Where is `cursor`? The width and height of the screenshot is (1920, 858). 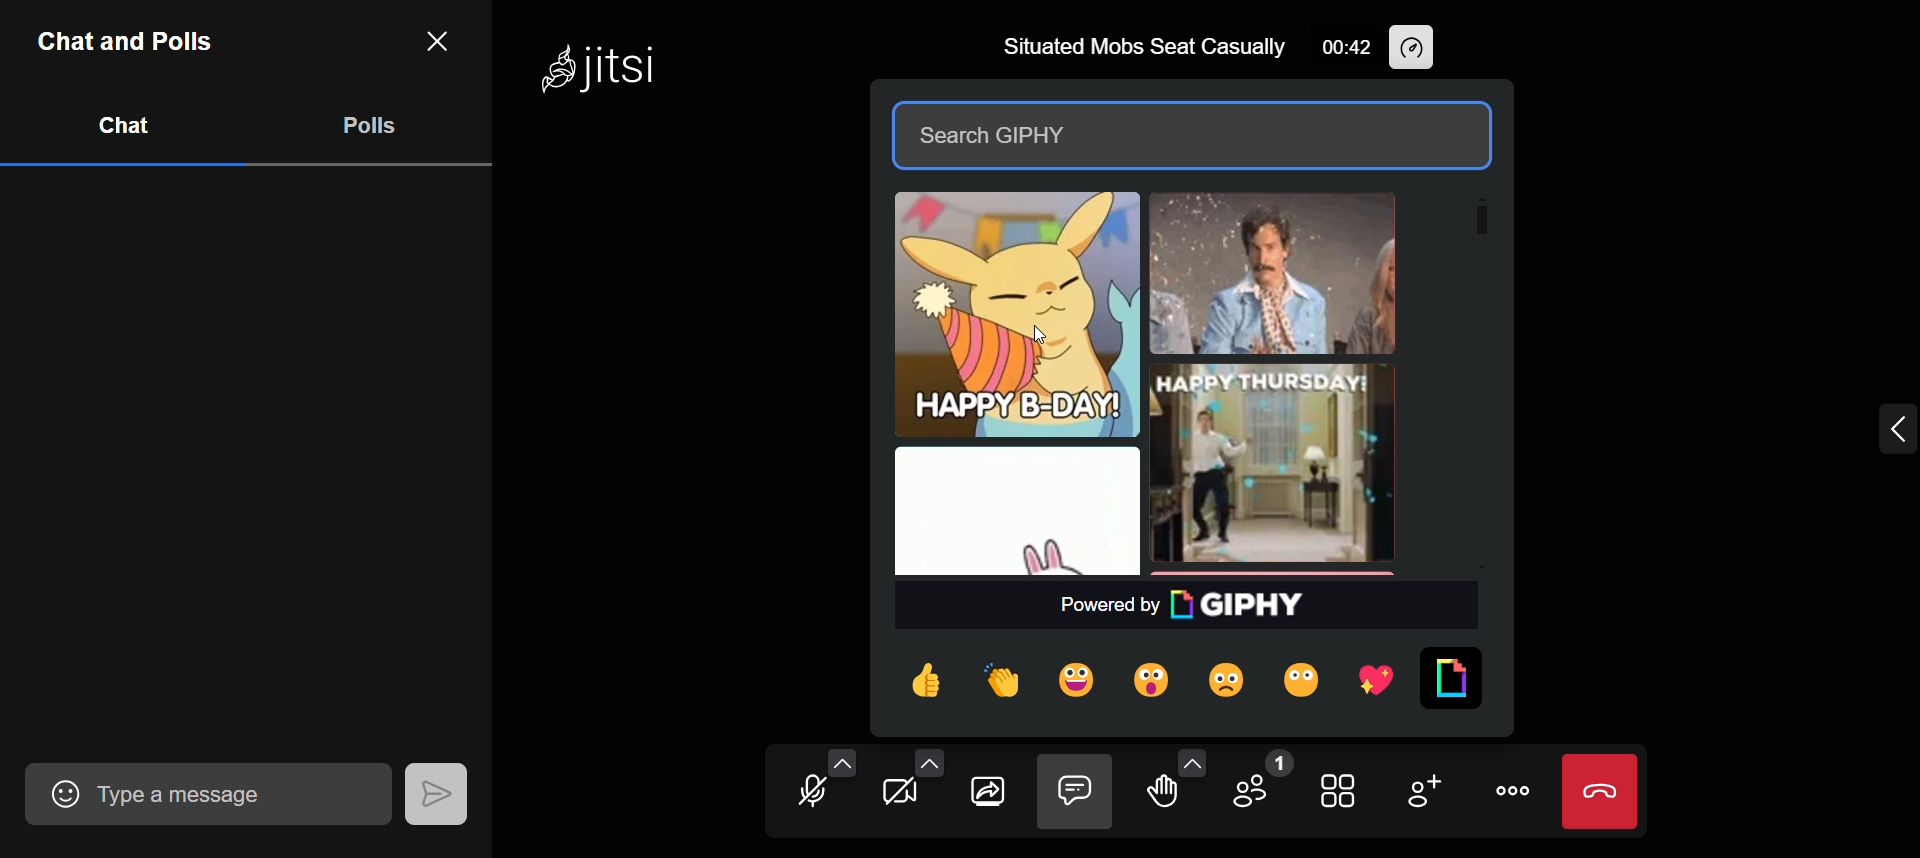
cursor is located at coordinates (1033, 332).